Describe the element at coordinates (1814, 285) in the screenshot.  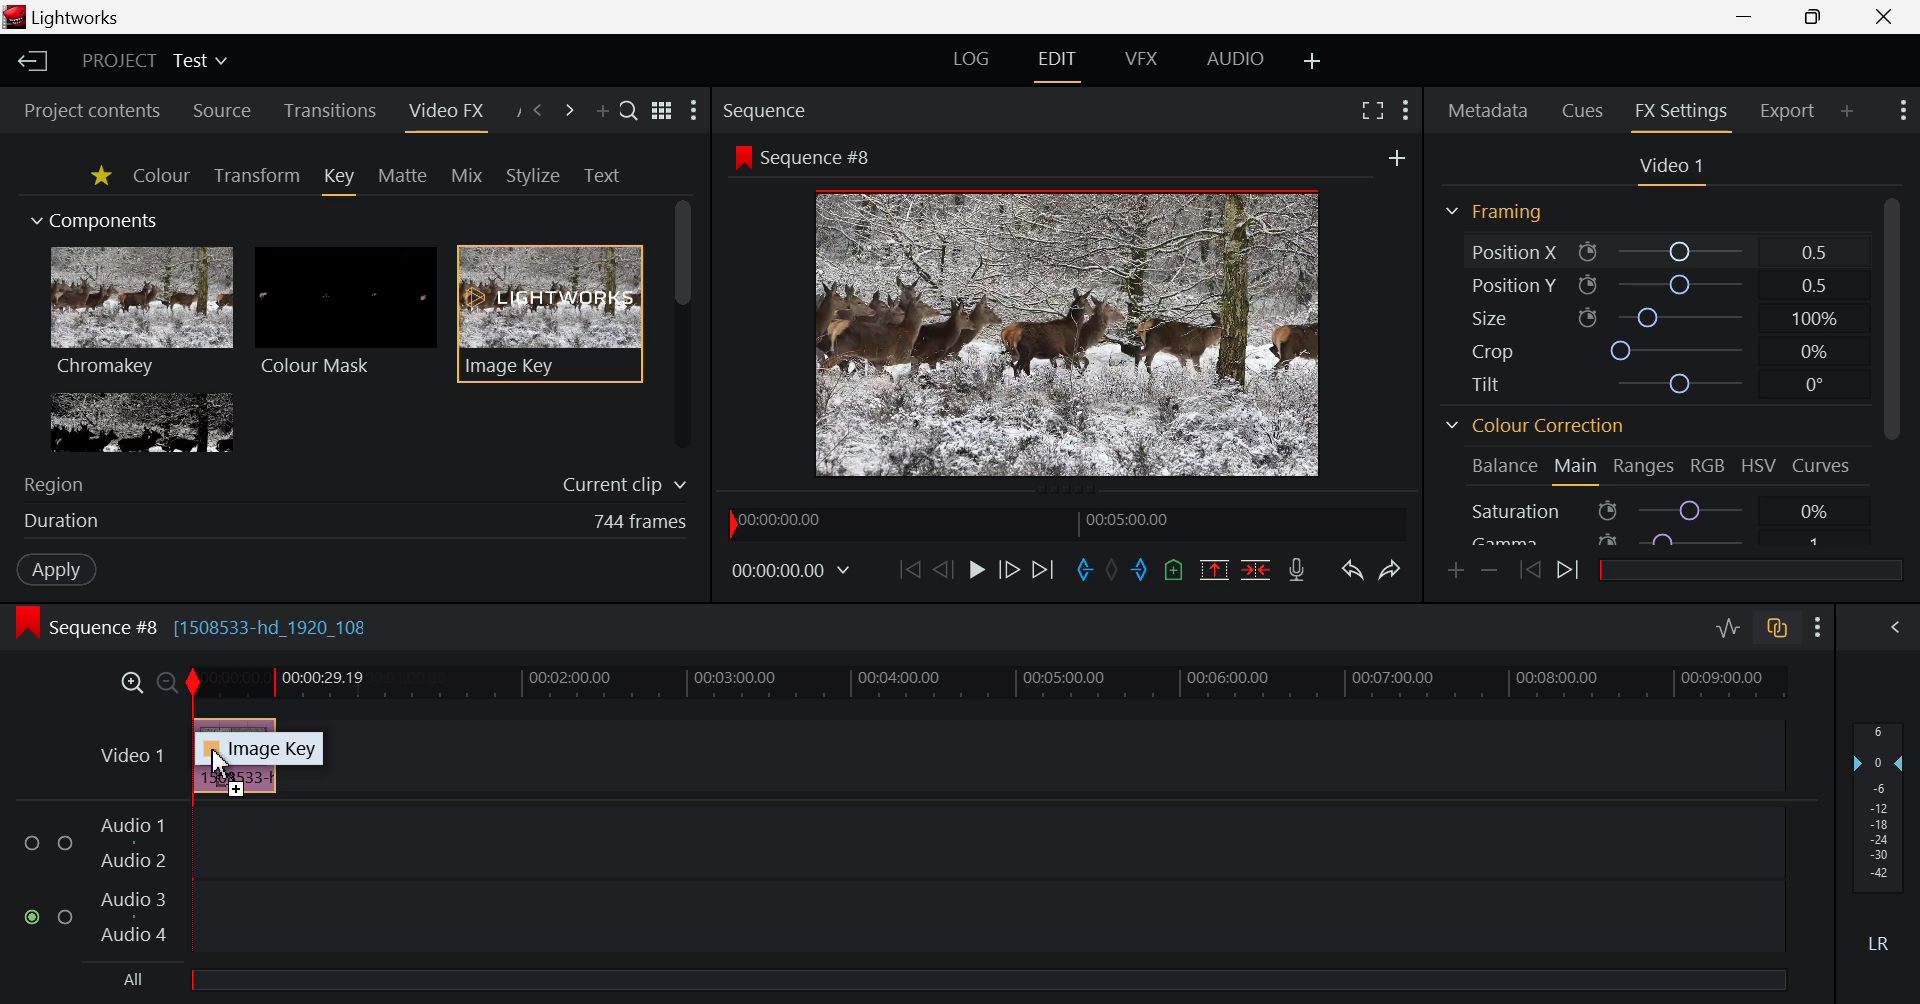
I see `0.5` at that location.